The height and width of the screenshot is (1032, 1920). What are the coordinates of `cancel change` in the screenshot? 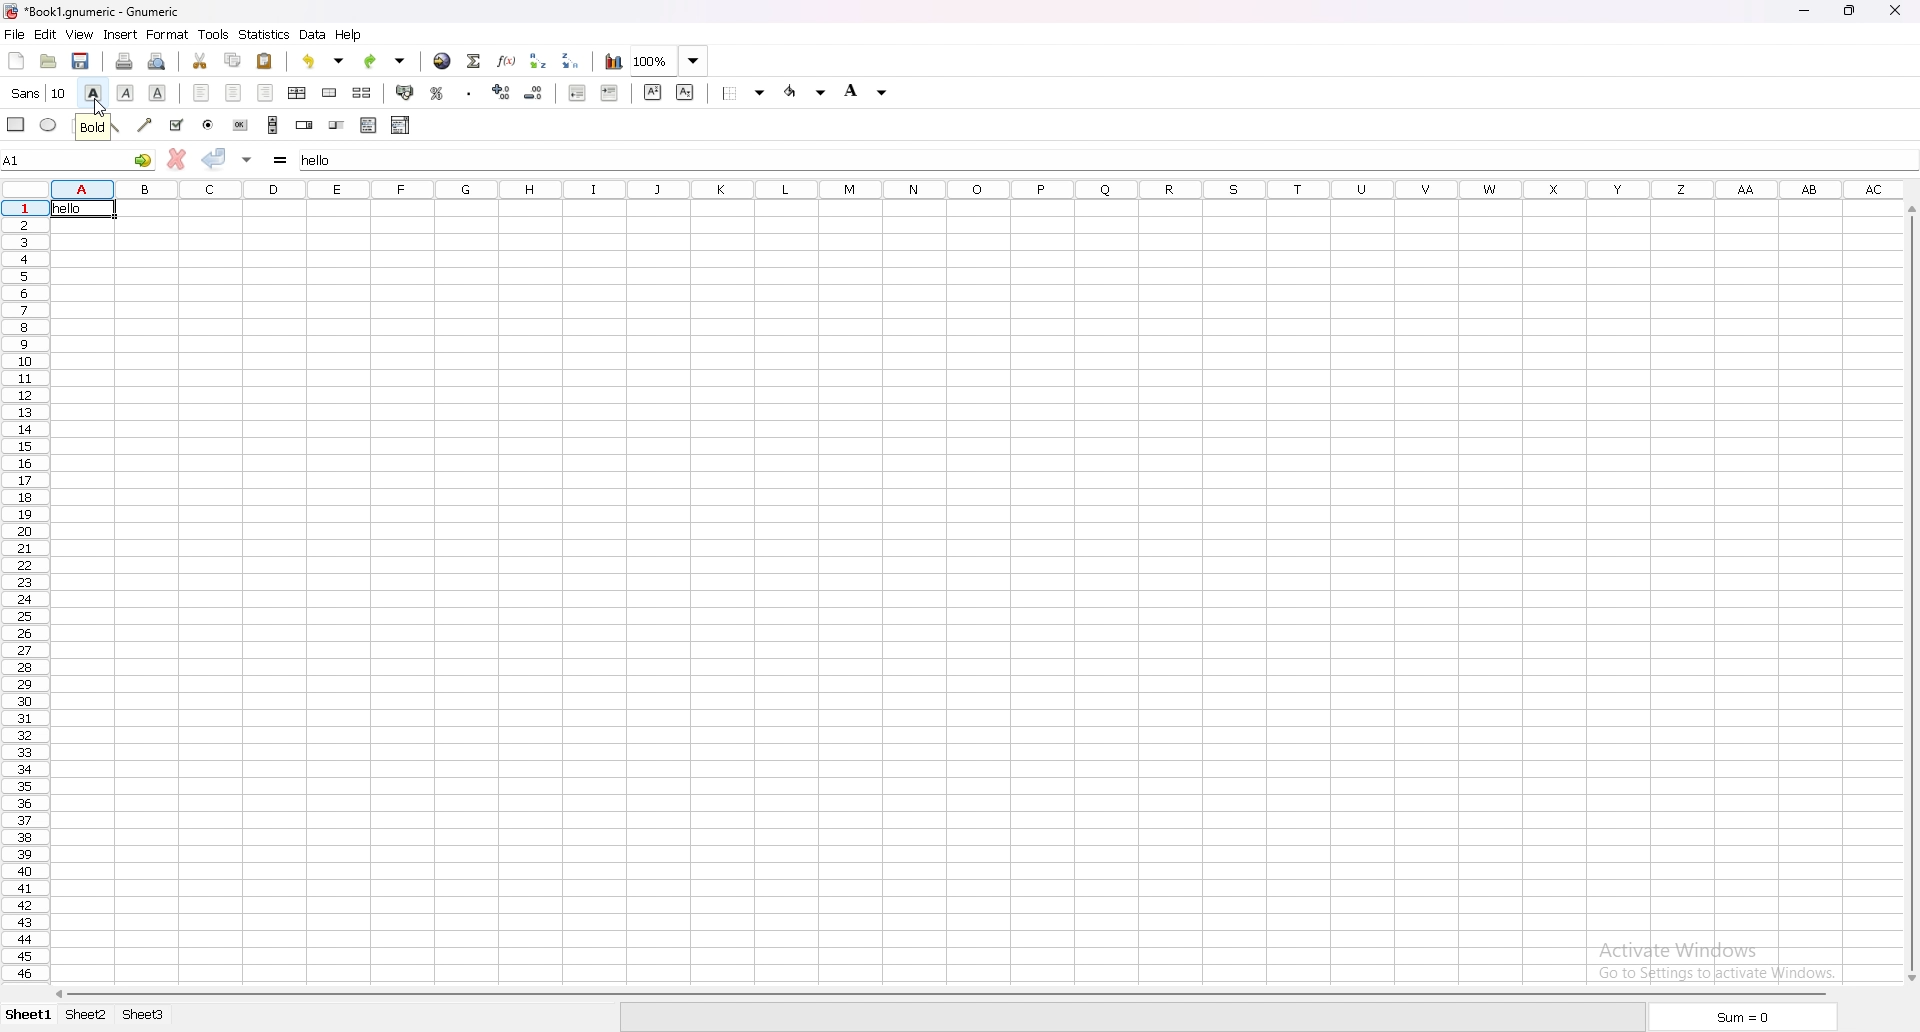 It's located at (177, 159).